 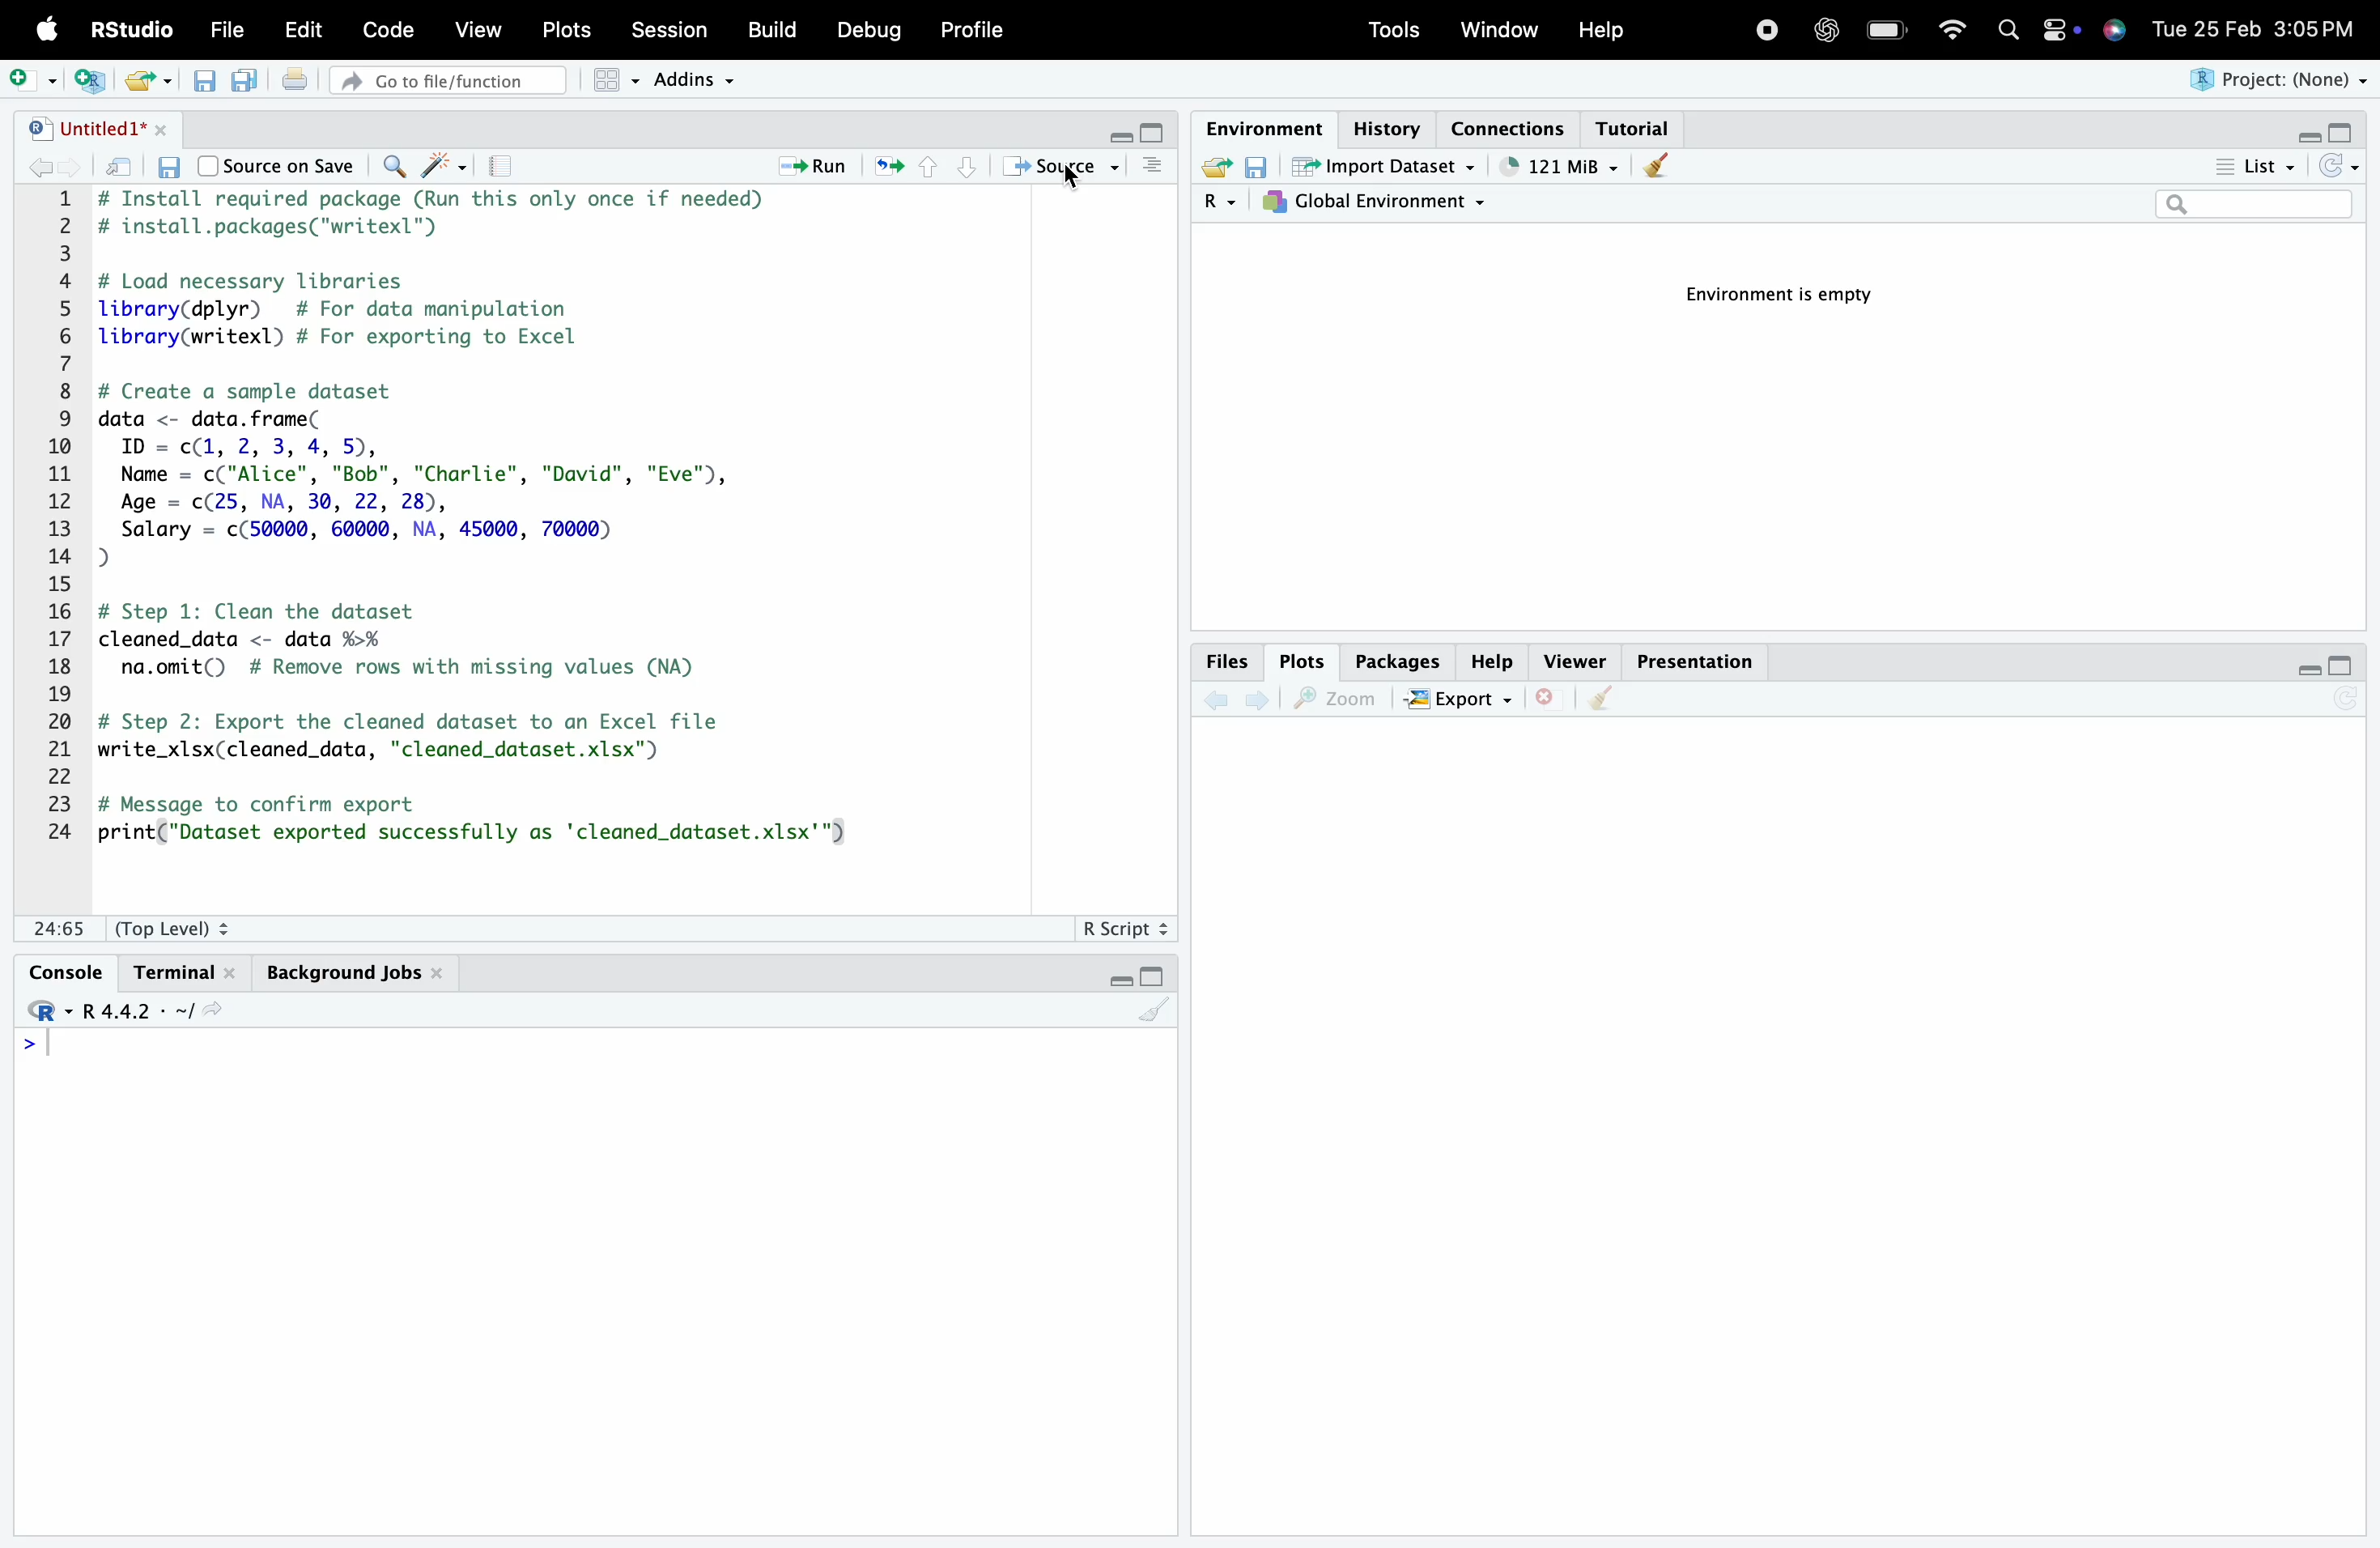 I want to click on Presentation, so click(x=1697, y=662).